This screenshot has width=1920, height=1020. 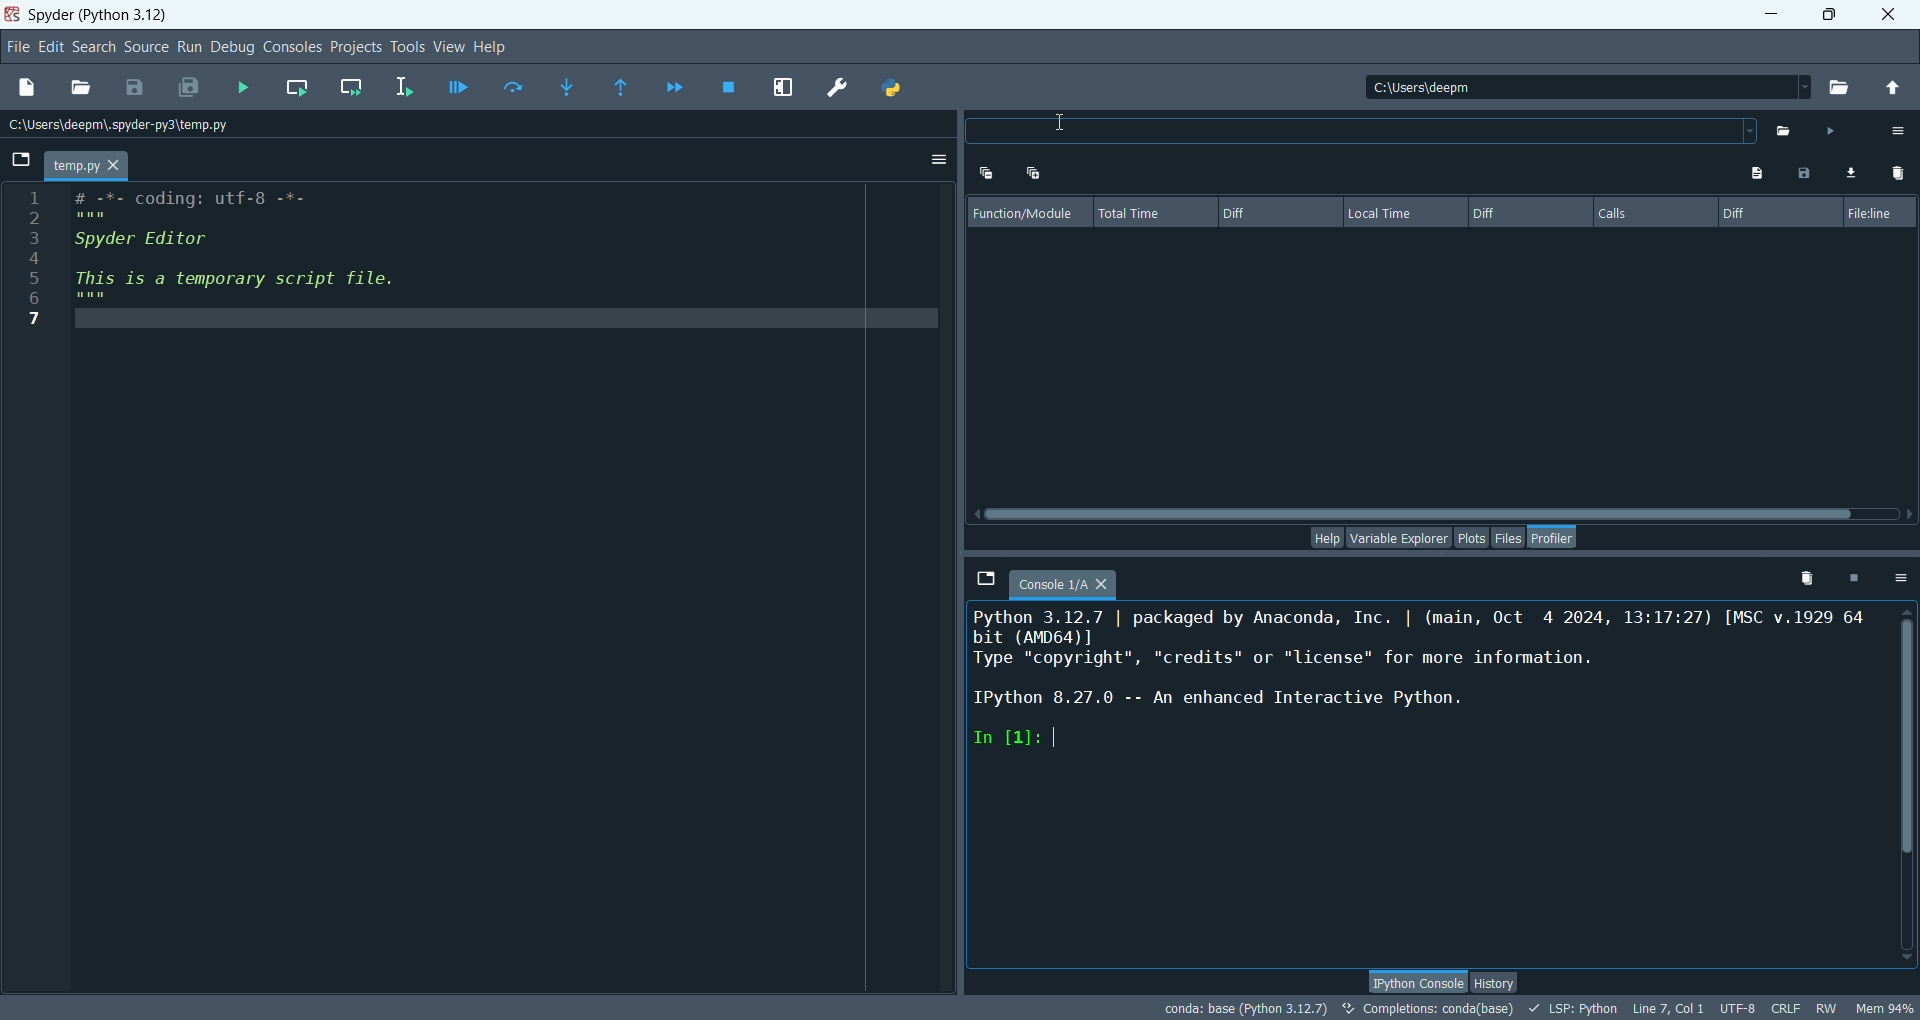 What do you see at coordinates (1239, 1006) in the screenshot?
I see `conda:base` at bounding box center [1239, 1006].